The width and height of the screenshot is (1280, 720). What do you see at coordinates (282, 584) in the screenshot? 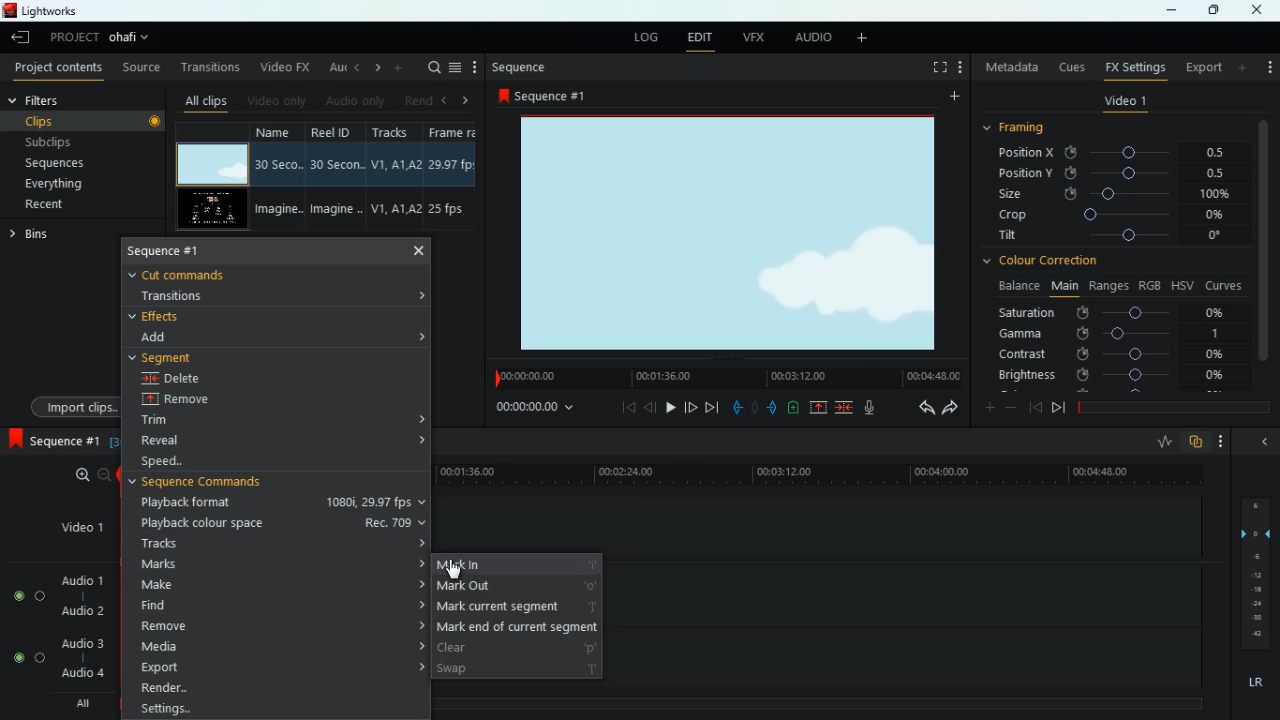
I see `make` at bounding box center [282, 584].